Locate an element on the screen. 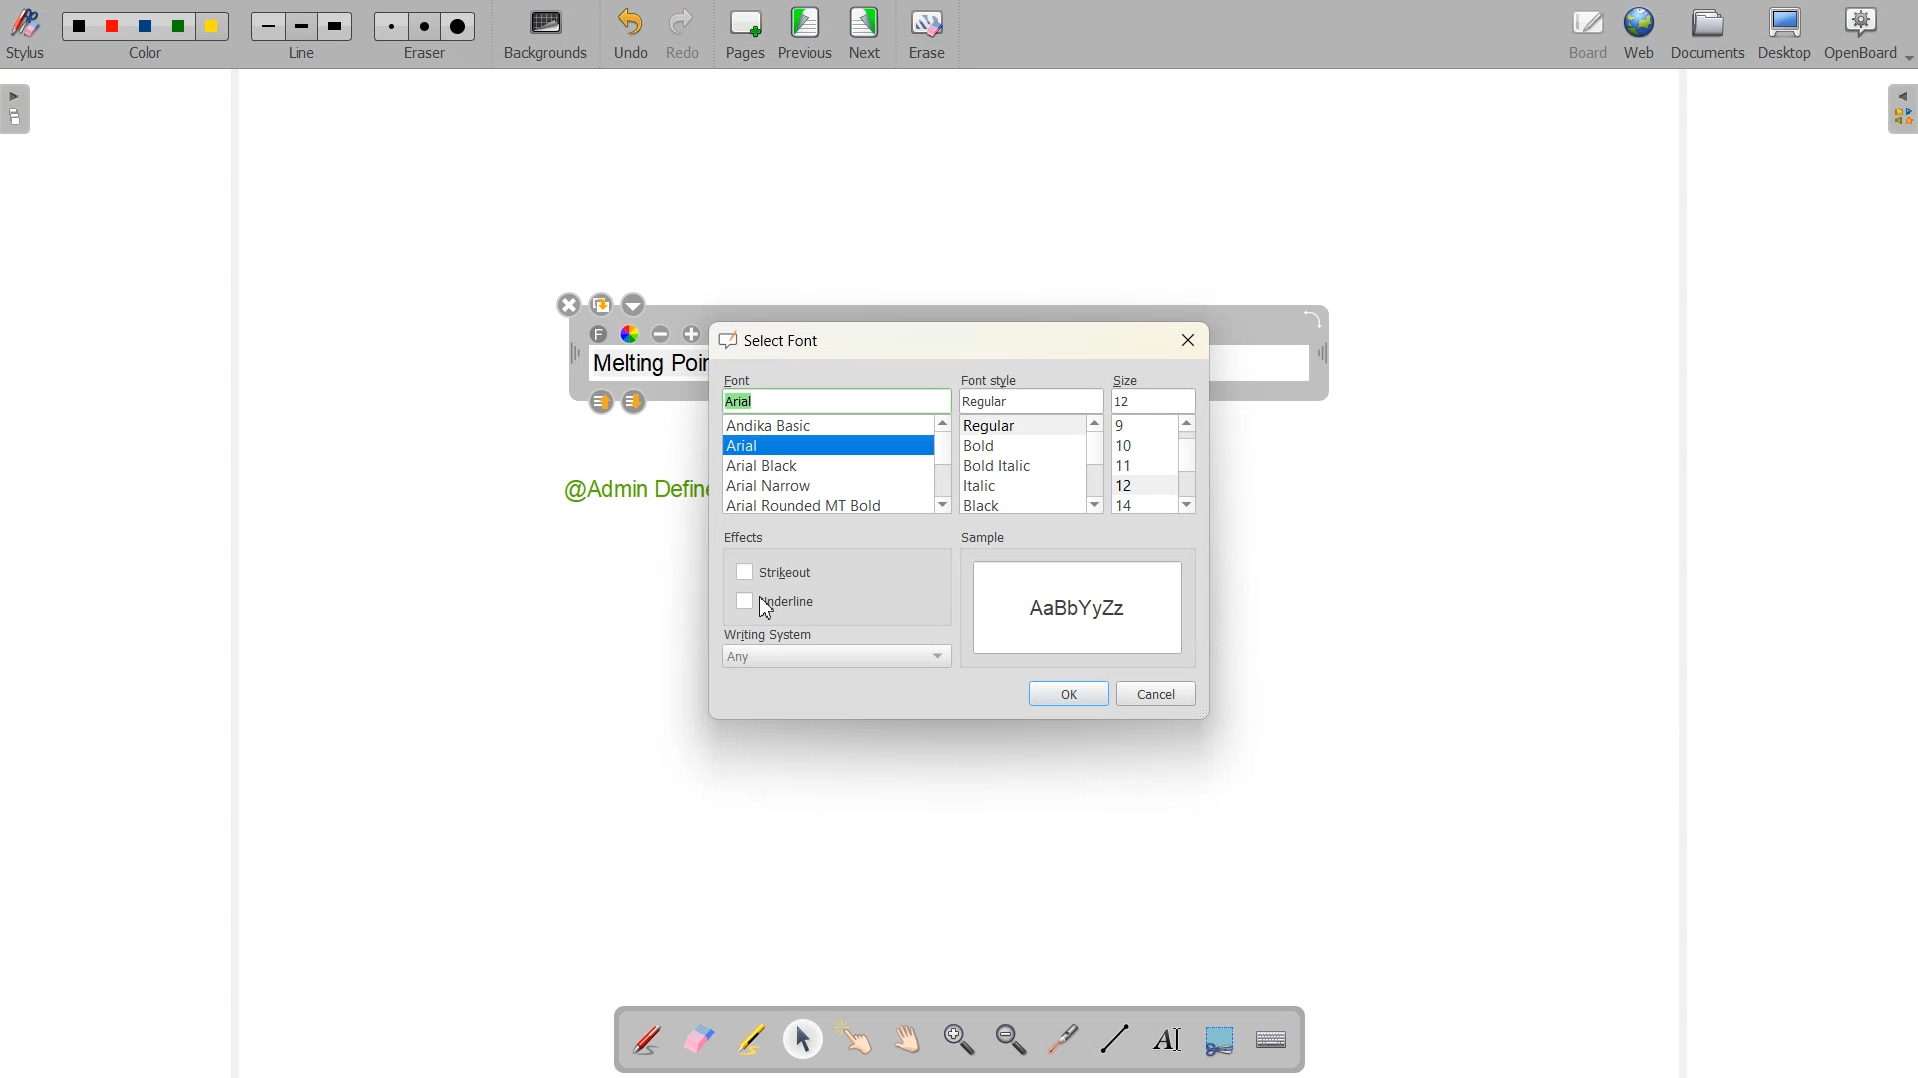 The width and height of the screenshot is (1918, 1078). Draw lines is located at coordinates (1114, 1039).